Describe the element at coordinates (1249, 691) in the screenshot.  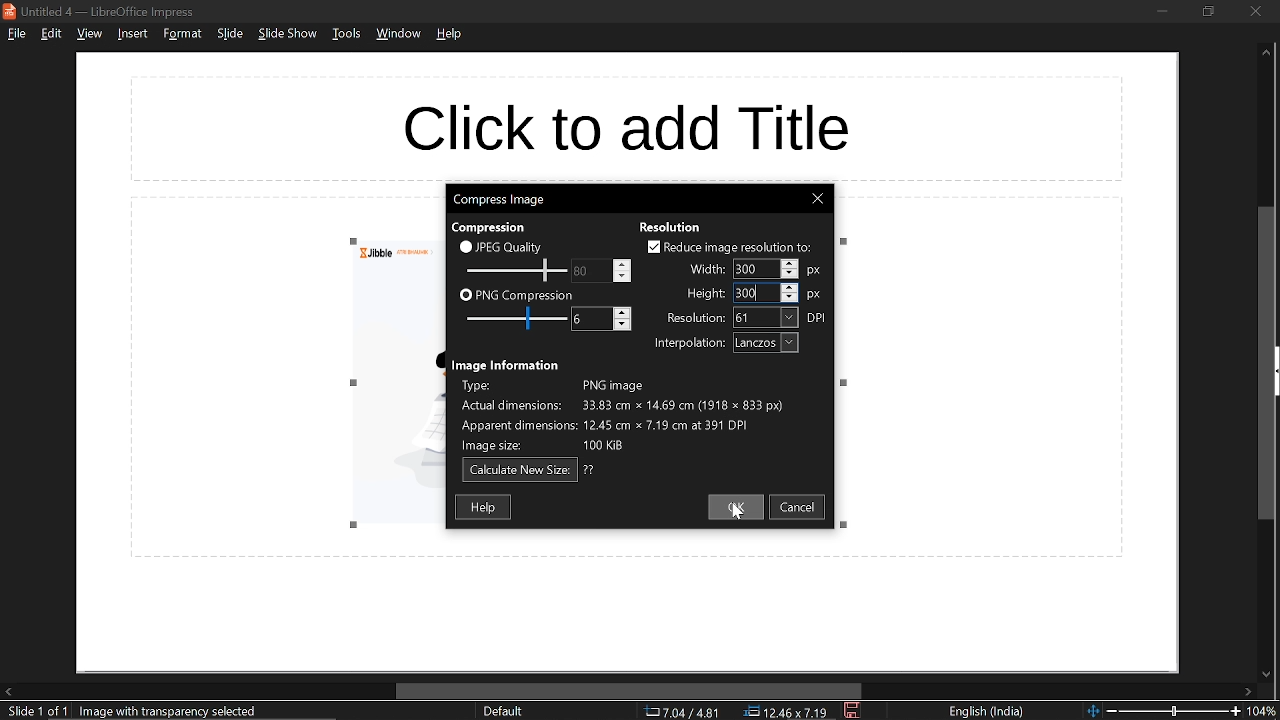
I see `move right` at that location.